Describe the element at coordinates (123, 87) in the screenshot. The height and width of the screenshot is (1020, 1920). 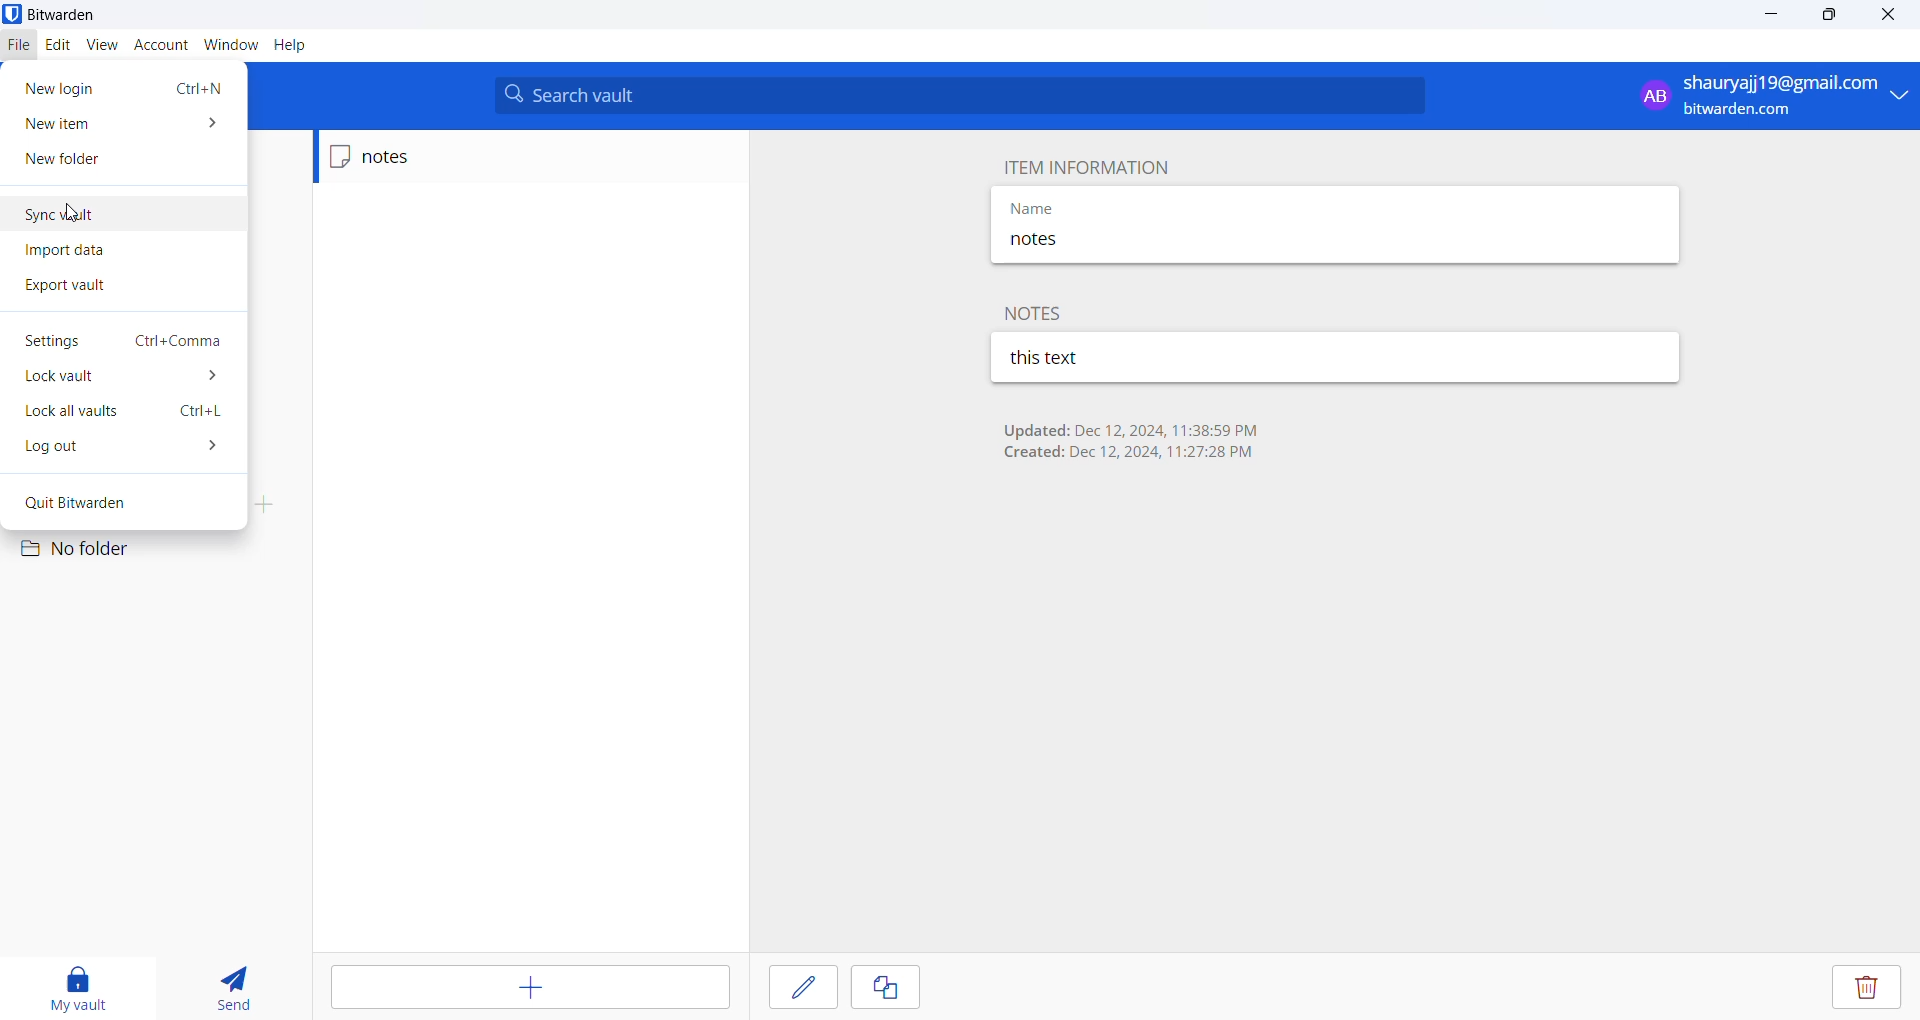
I see `new login` at that location.